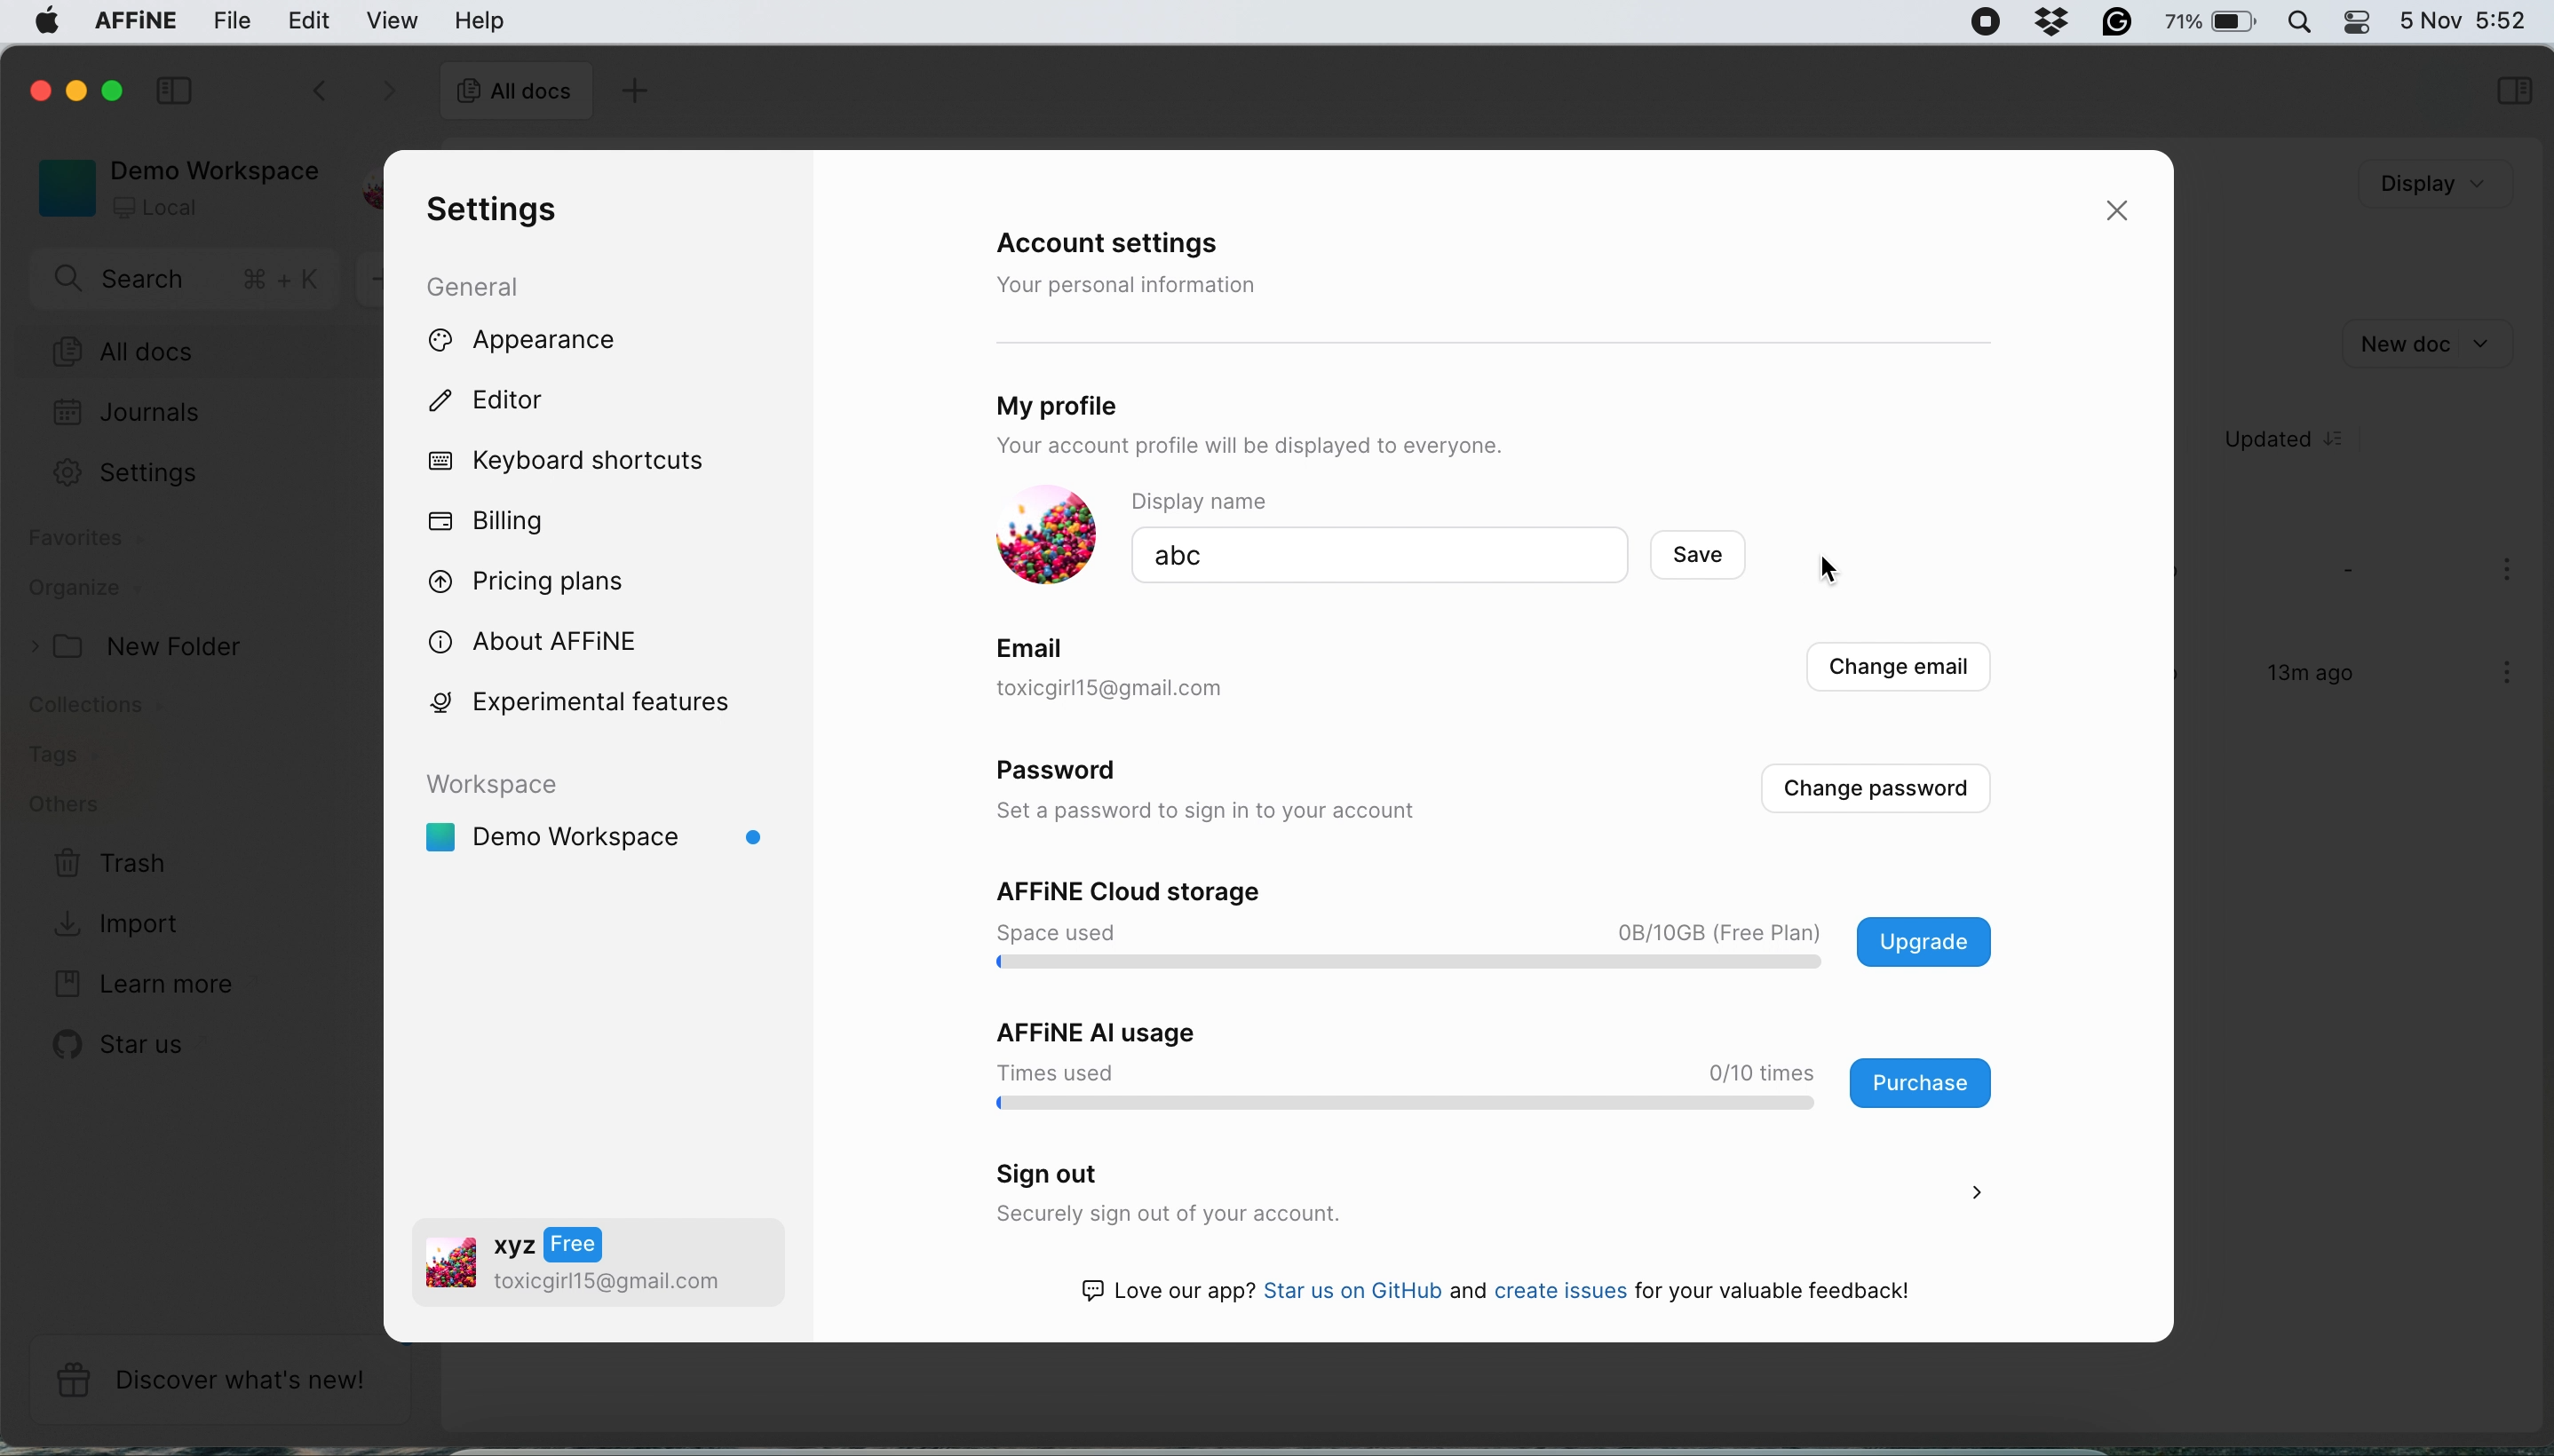 Image resolution: width=2554 pixels, height=1456 pixels. What do you see at coordinates (80, 94) in the screenshot?
I see `minimise` at bounding box center [80, 94].